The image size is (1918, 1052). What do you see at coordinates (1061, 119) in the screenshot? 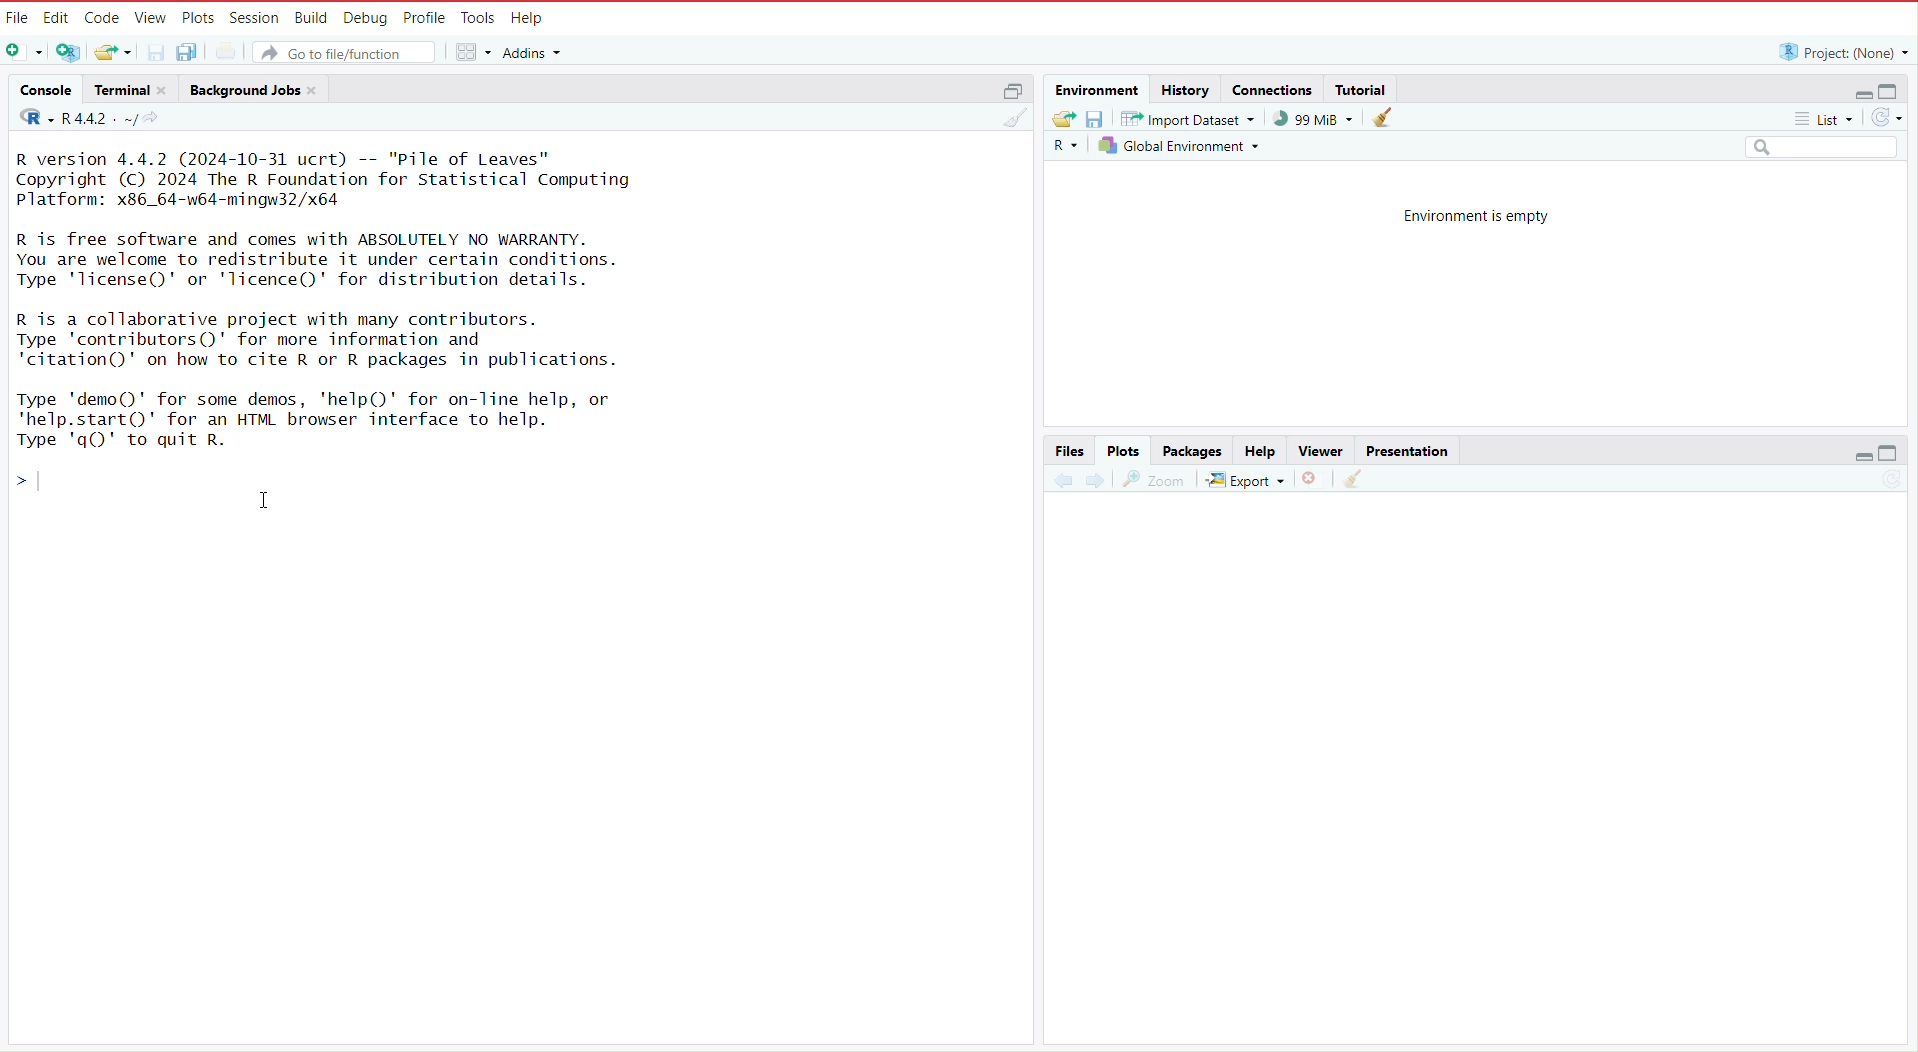
I see `load workspace` at bounding box center [1061, 119].